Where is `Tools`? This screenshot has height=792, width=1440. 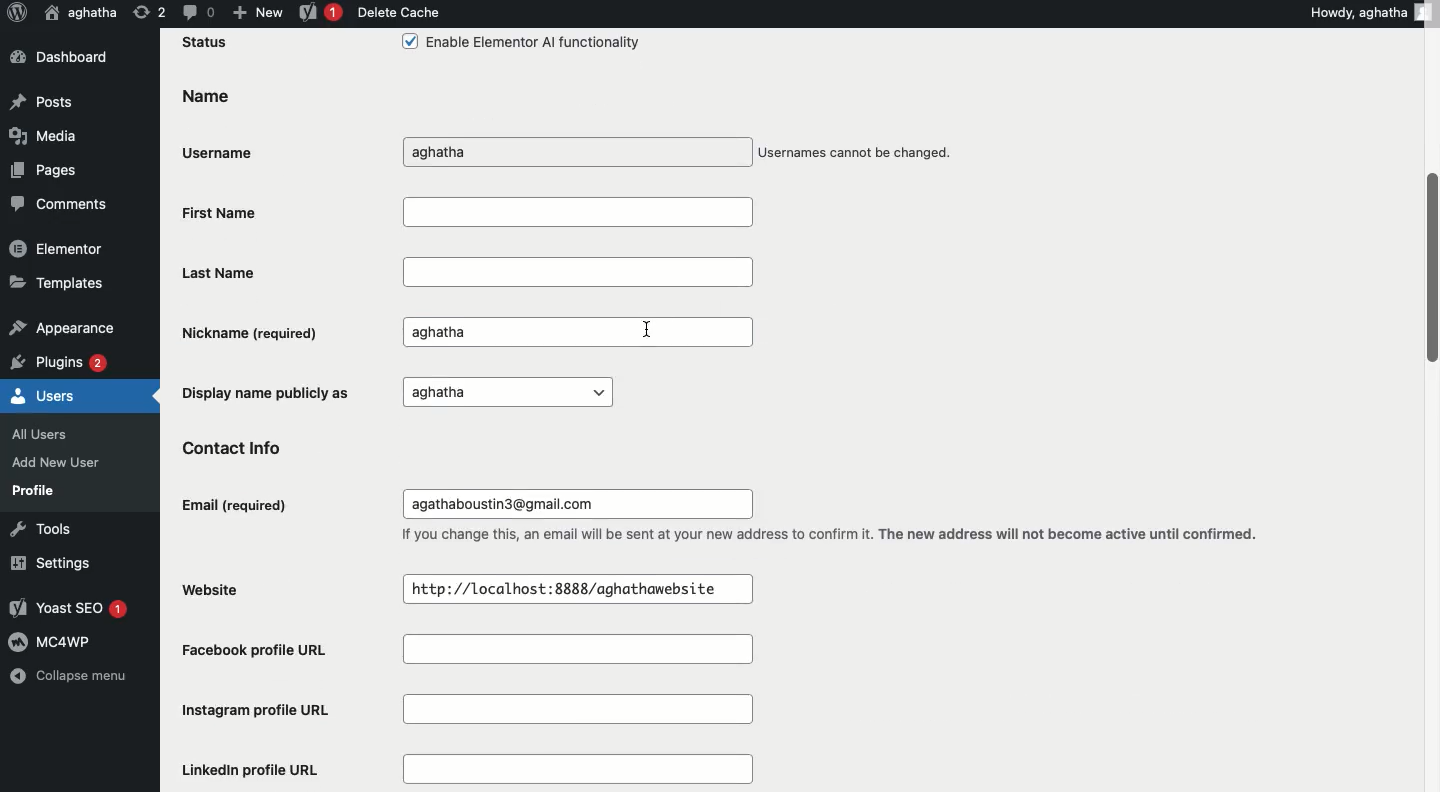 Tools is located at coordinates (37, 528).